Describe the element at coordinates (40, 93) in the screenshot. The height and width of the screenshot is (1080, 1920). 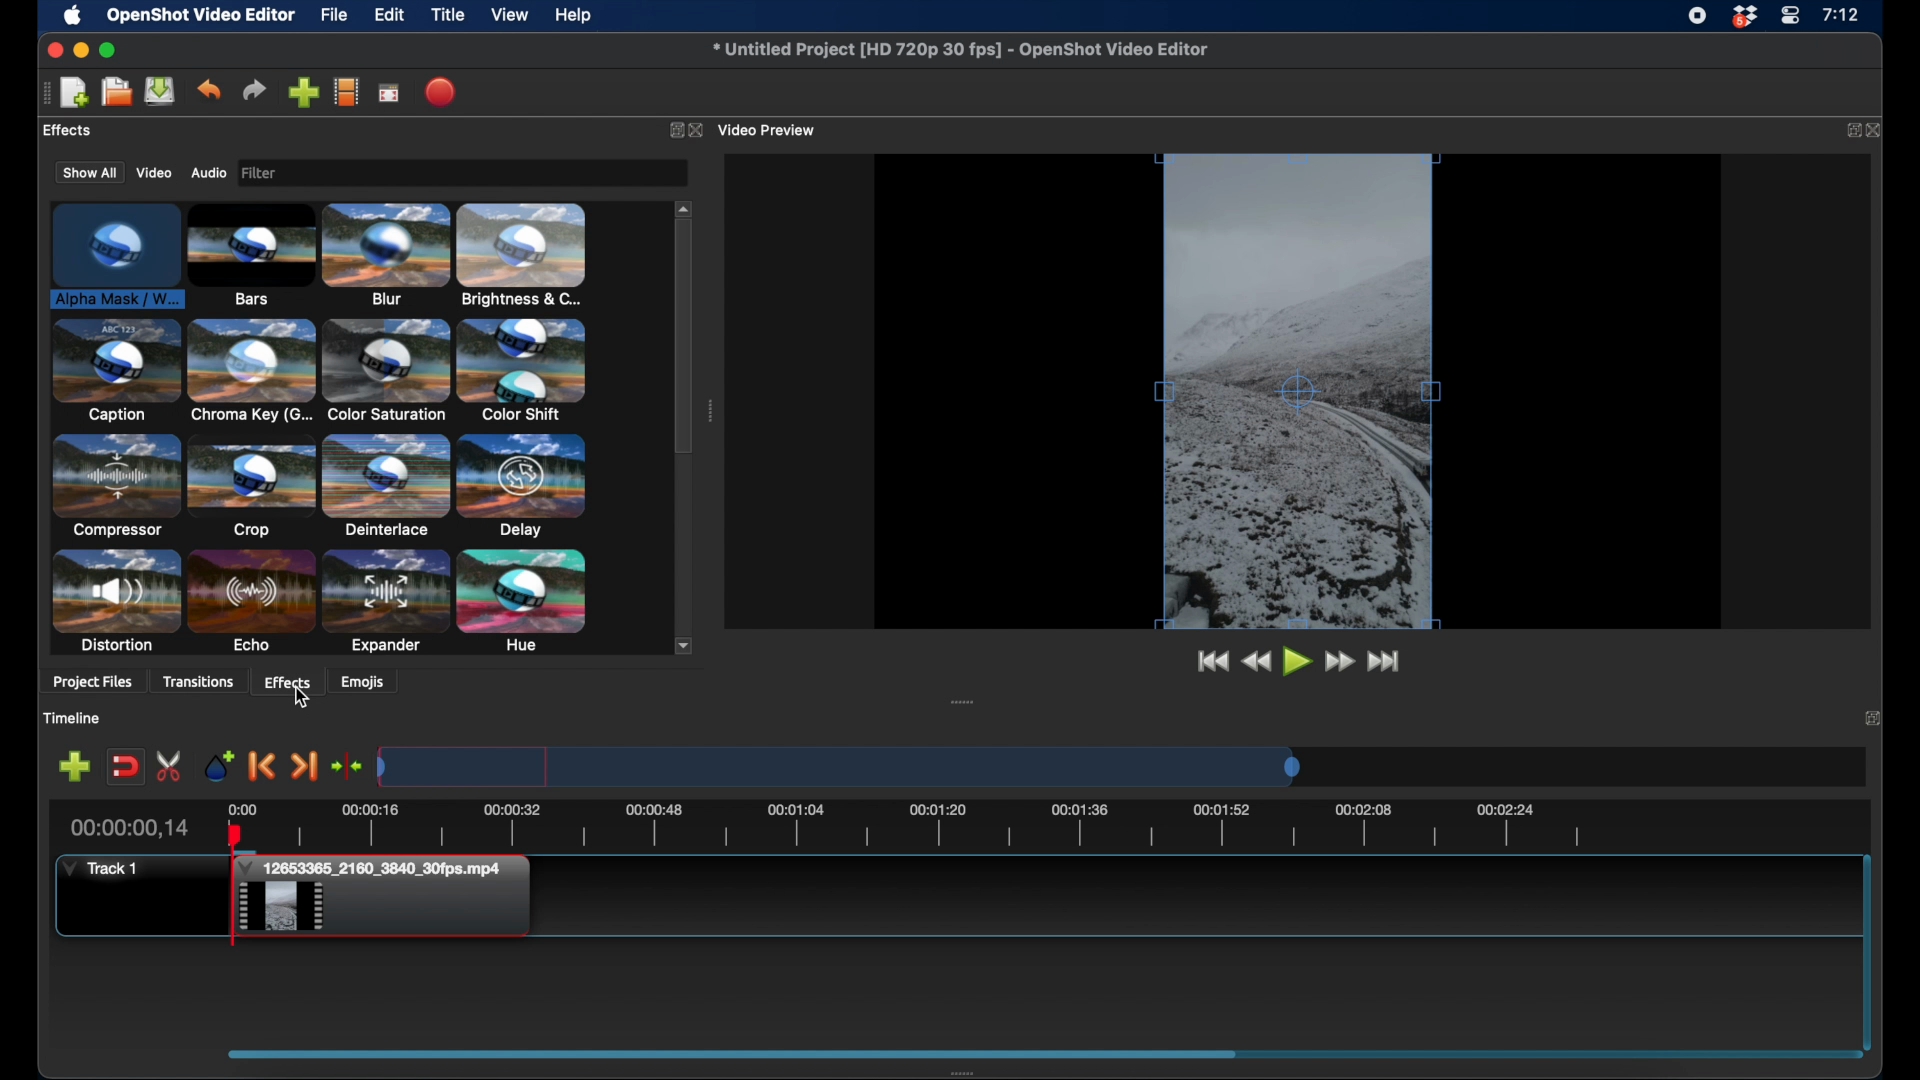
I see `drag handle` at that location.